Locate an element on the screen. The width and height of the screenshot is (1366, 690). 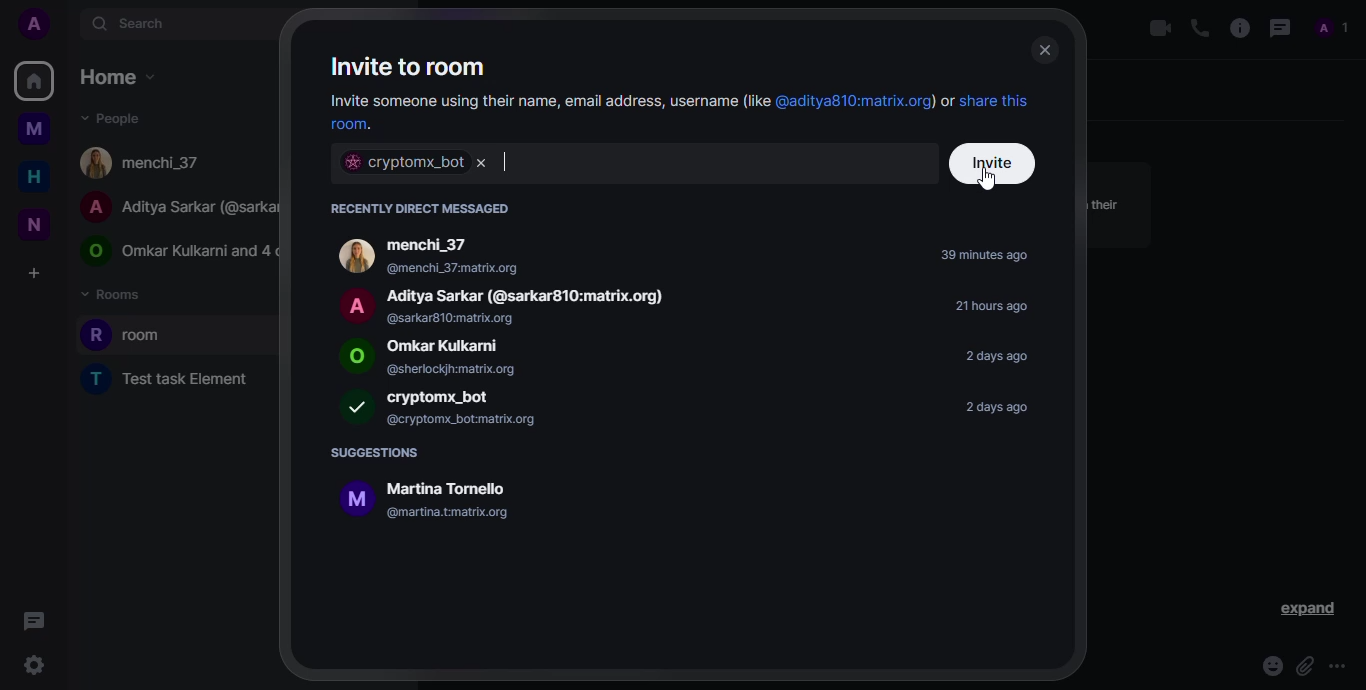
suggestions is located at coordinates (377, 453).